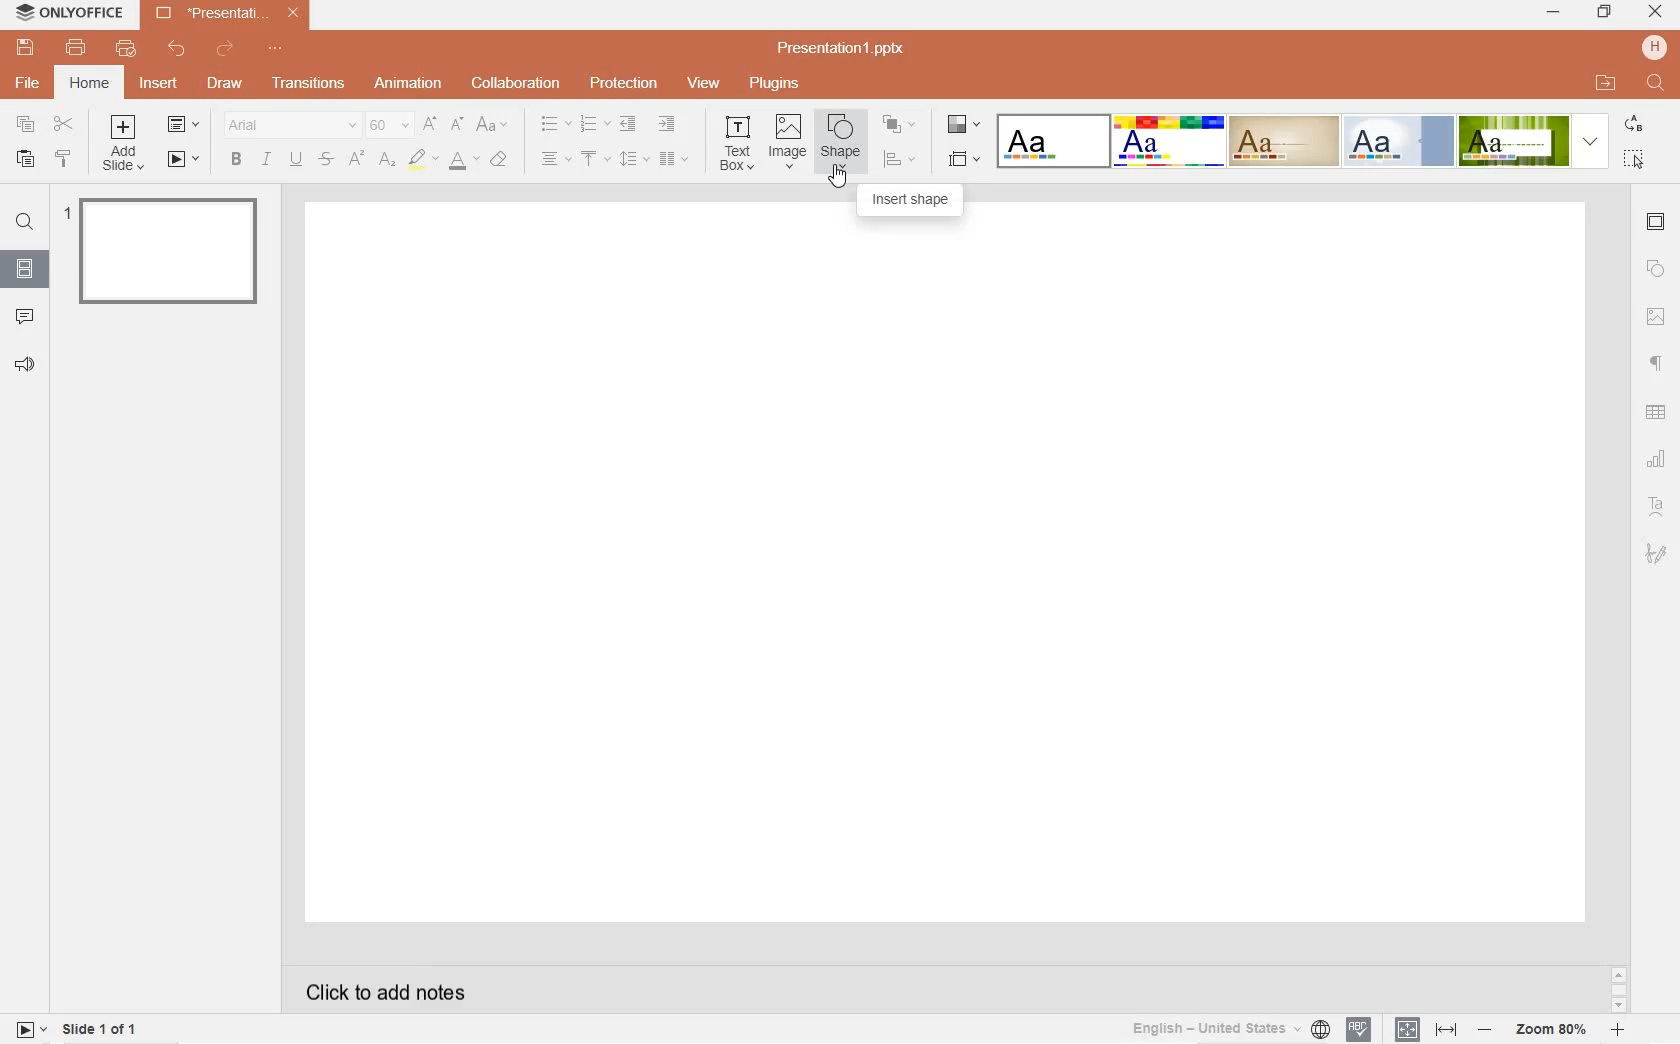  What do you see at coordinates (184, 126) in the screenshot?
I see `change slide layout` at bounding box center [184, 126].